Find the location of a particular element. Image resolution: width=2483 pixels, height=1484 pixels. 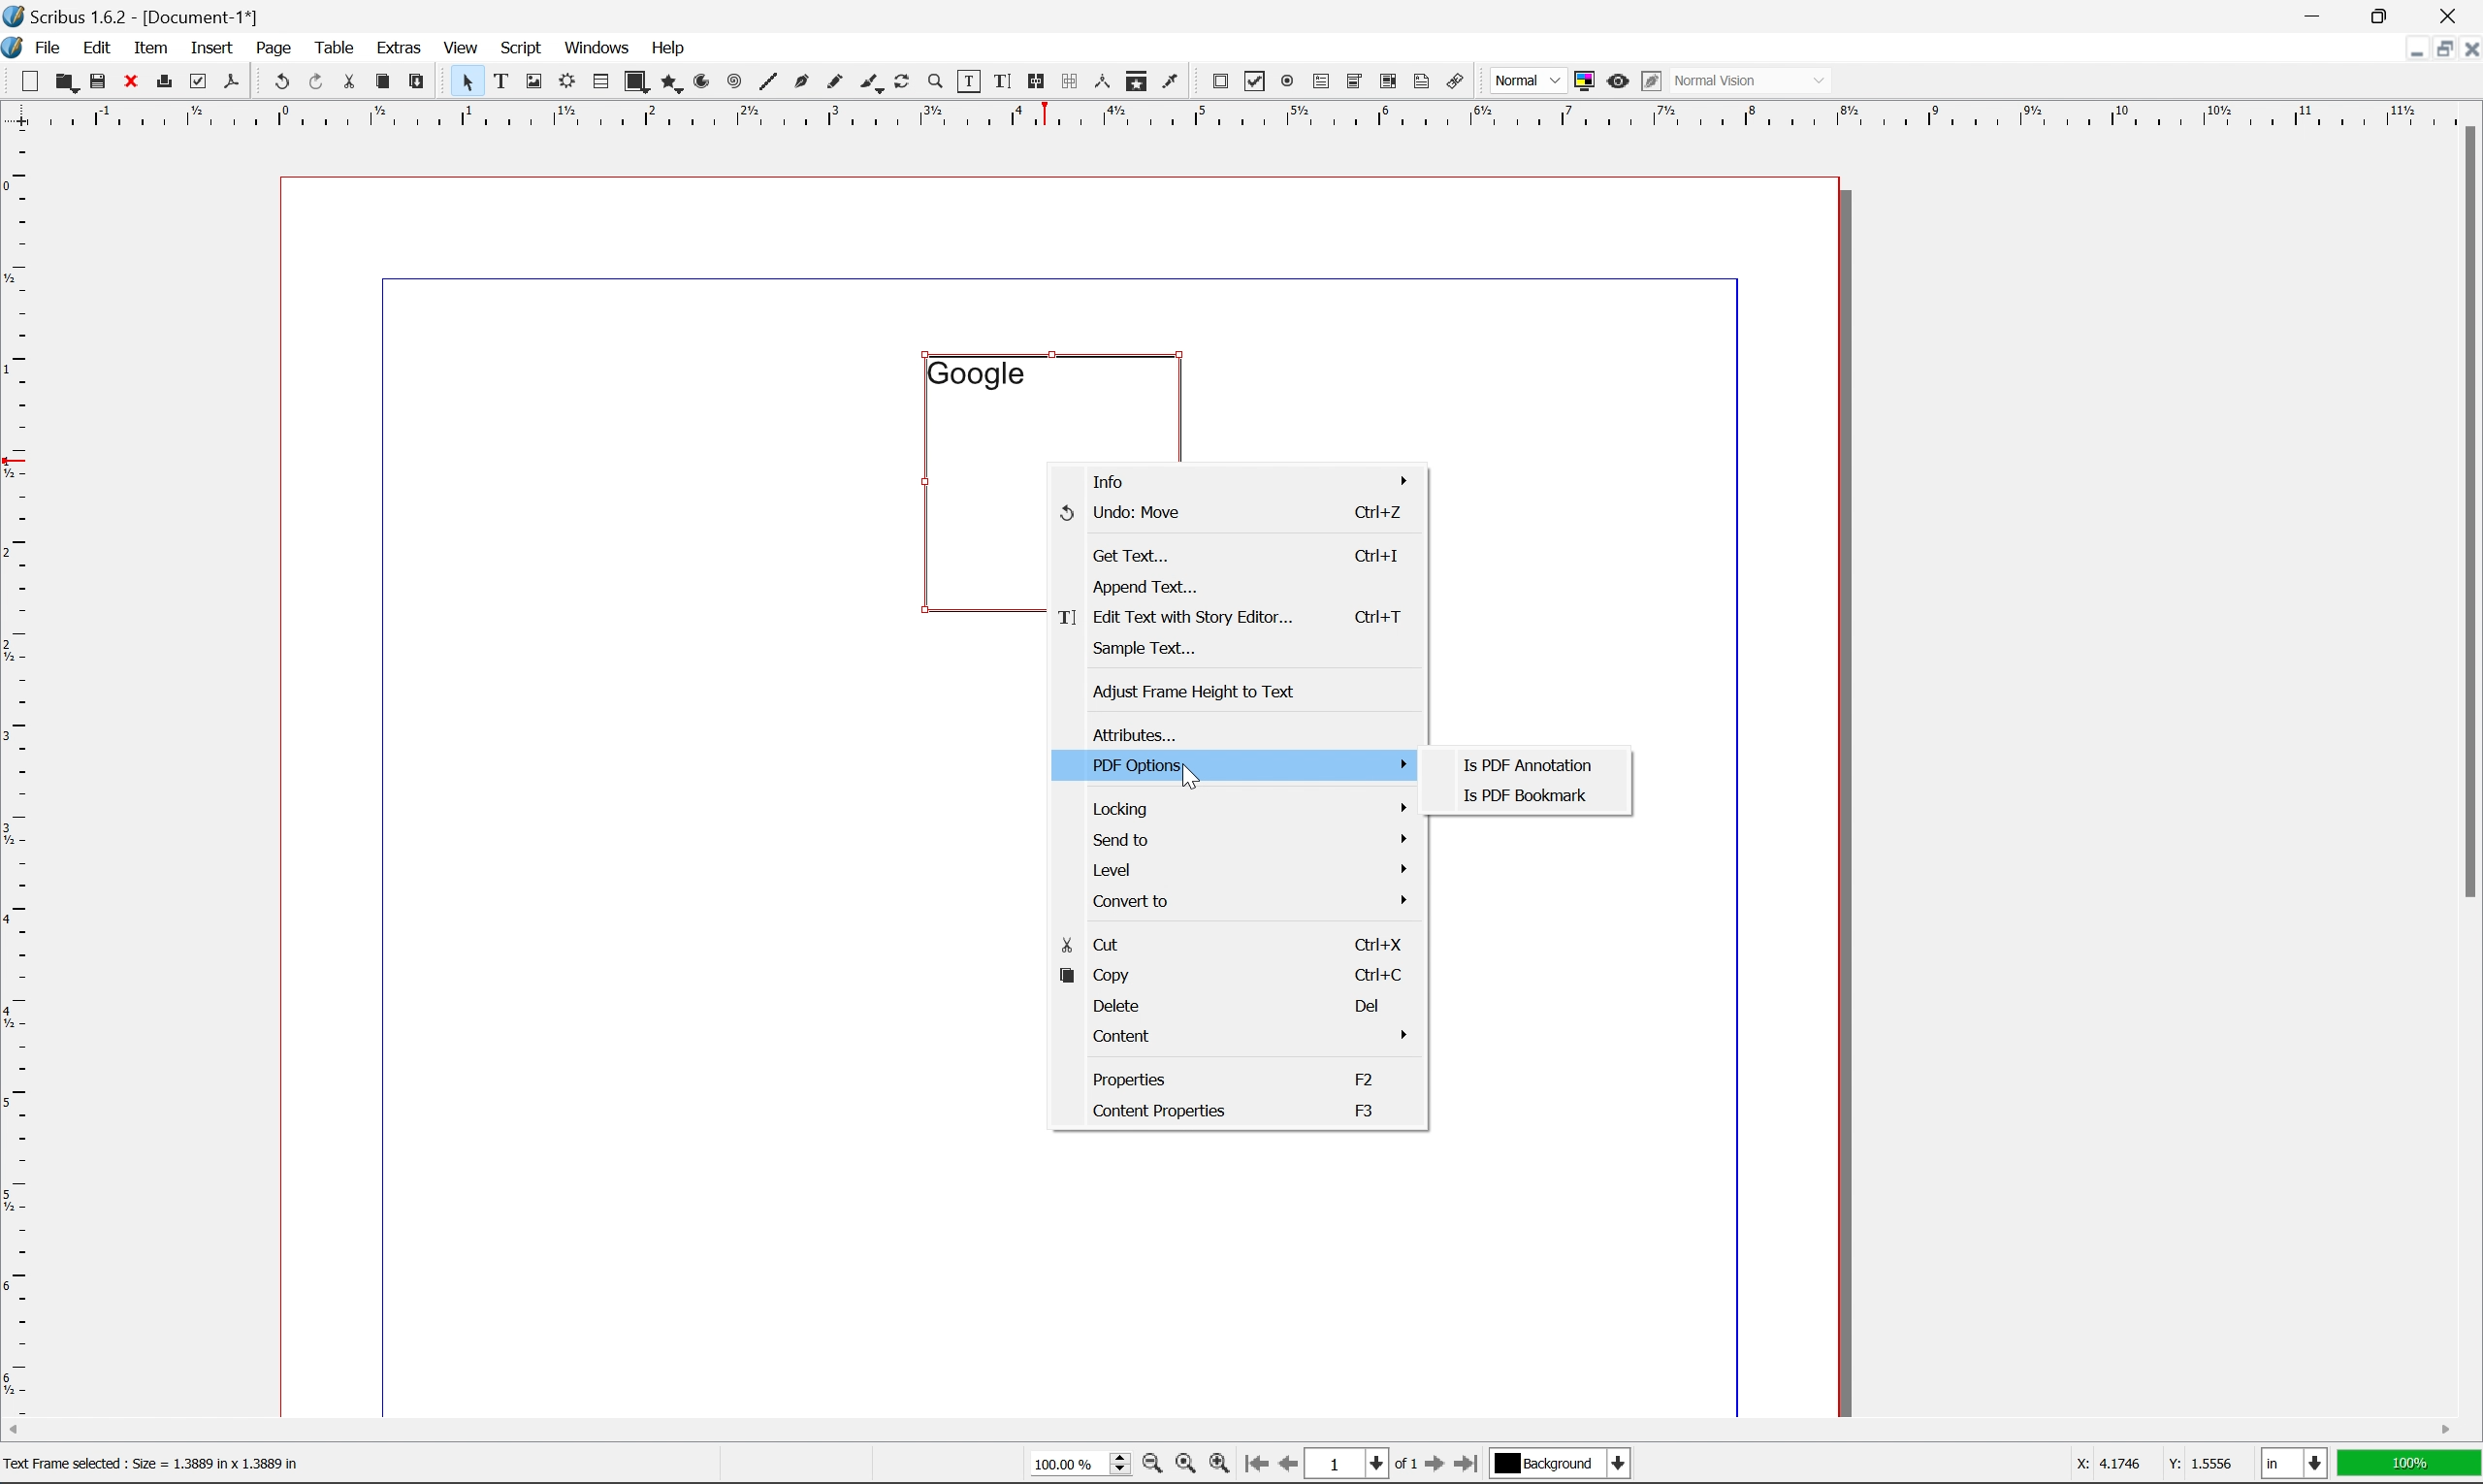

copy is located at coordinates (1094, 975).